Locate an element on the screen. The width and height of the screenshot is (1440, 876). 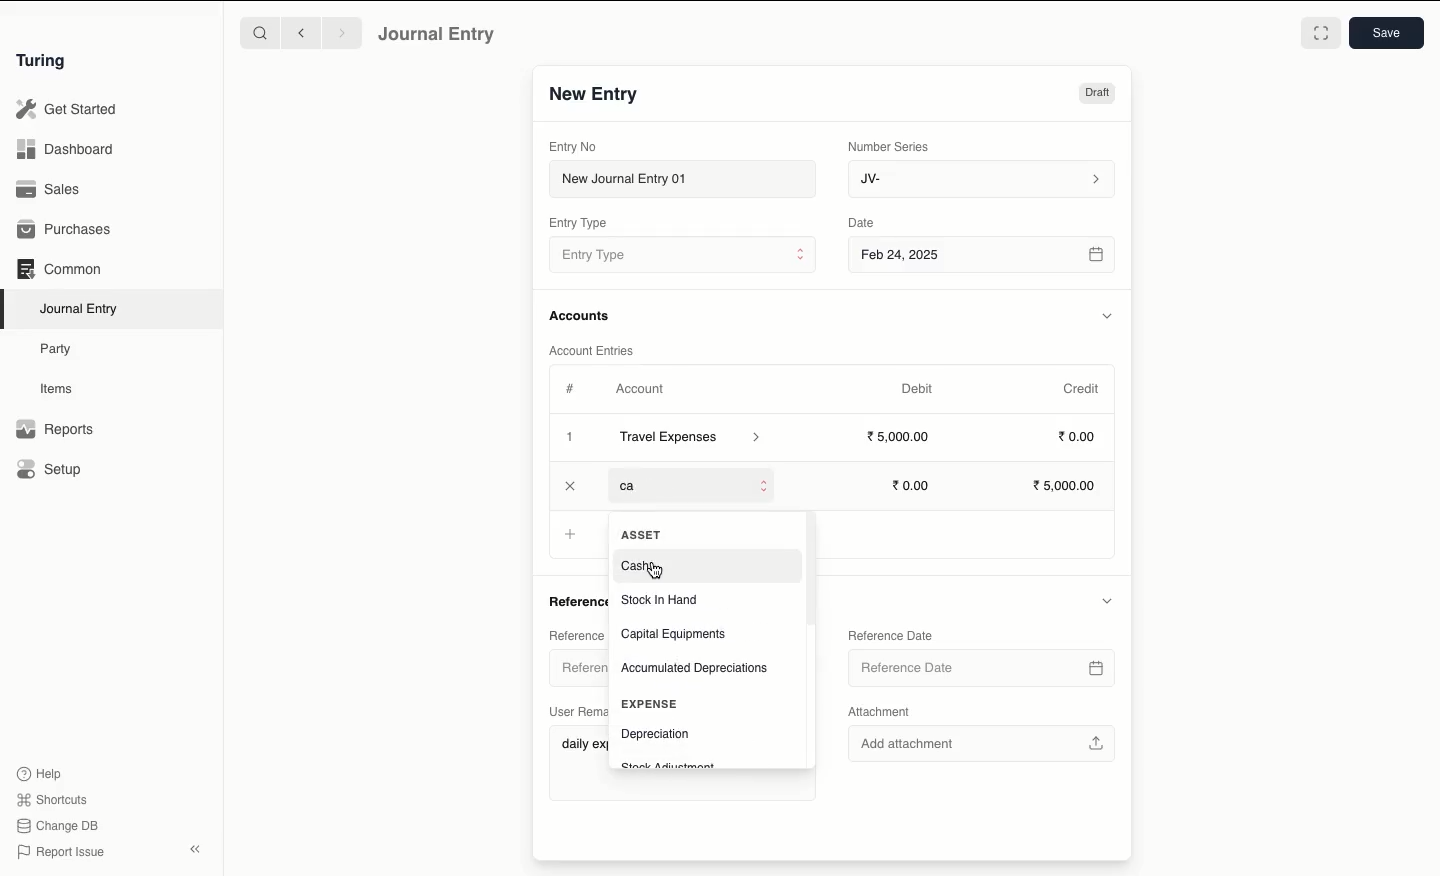
Journal Entry is located at coordinates (438, 35).